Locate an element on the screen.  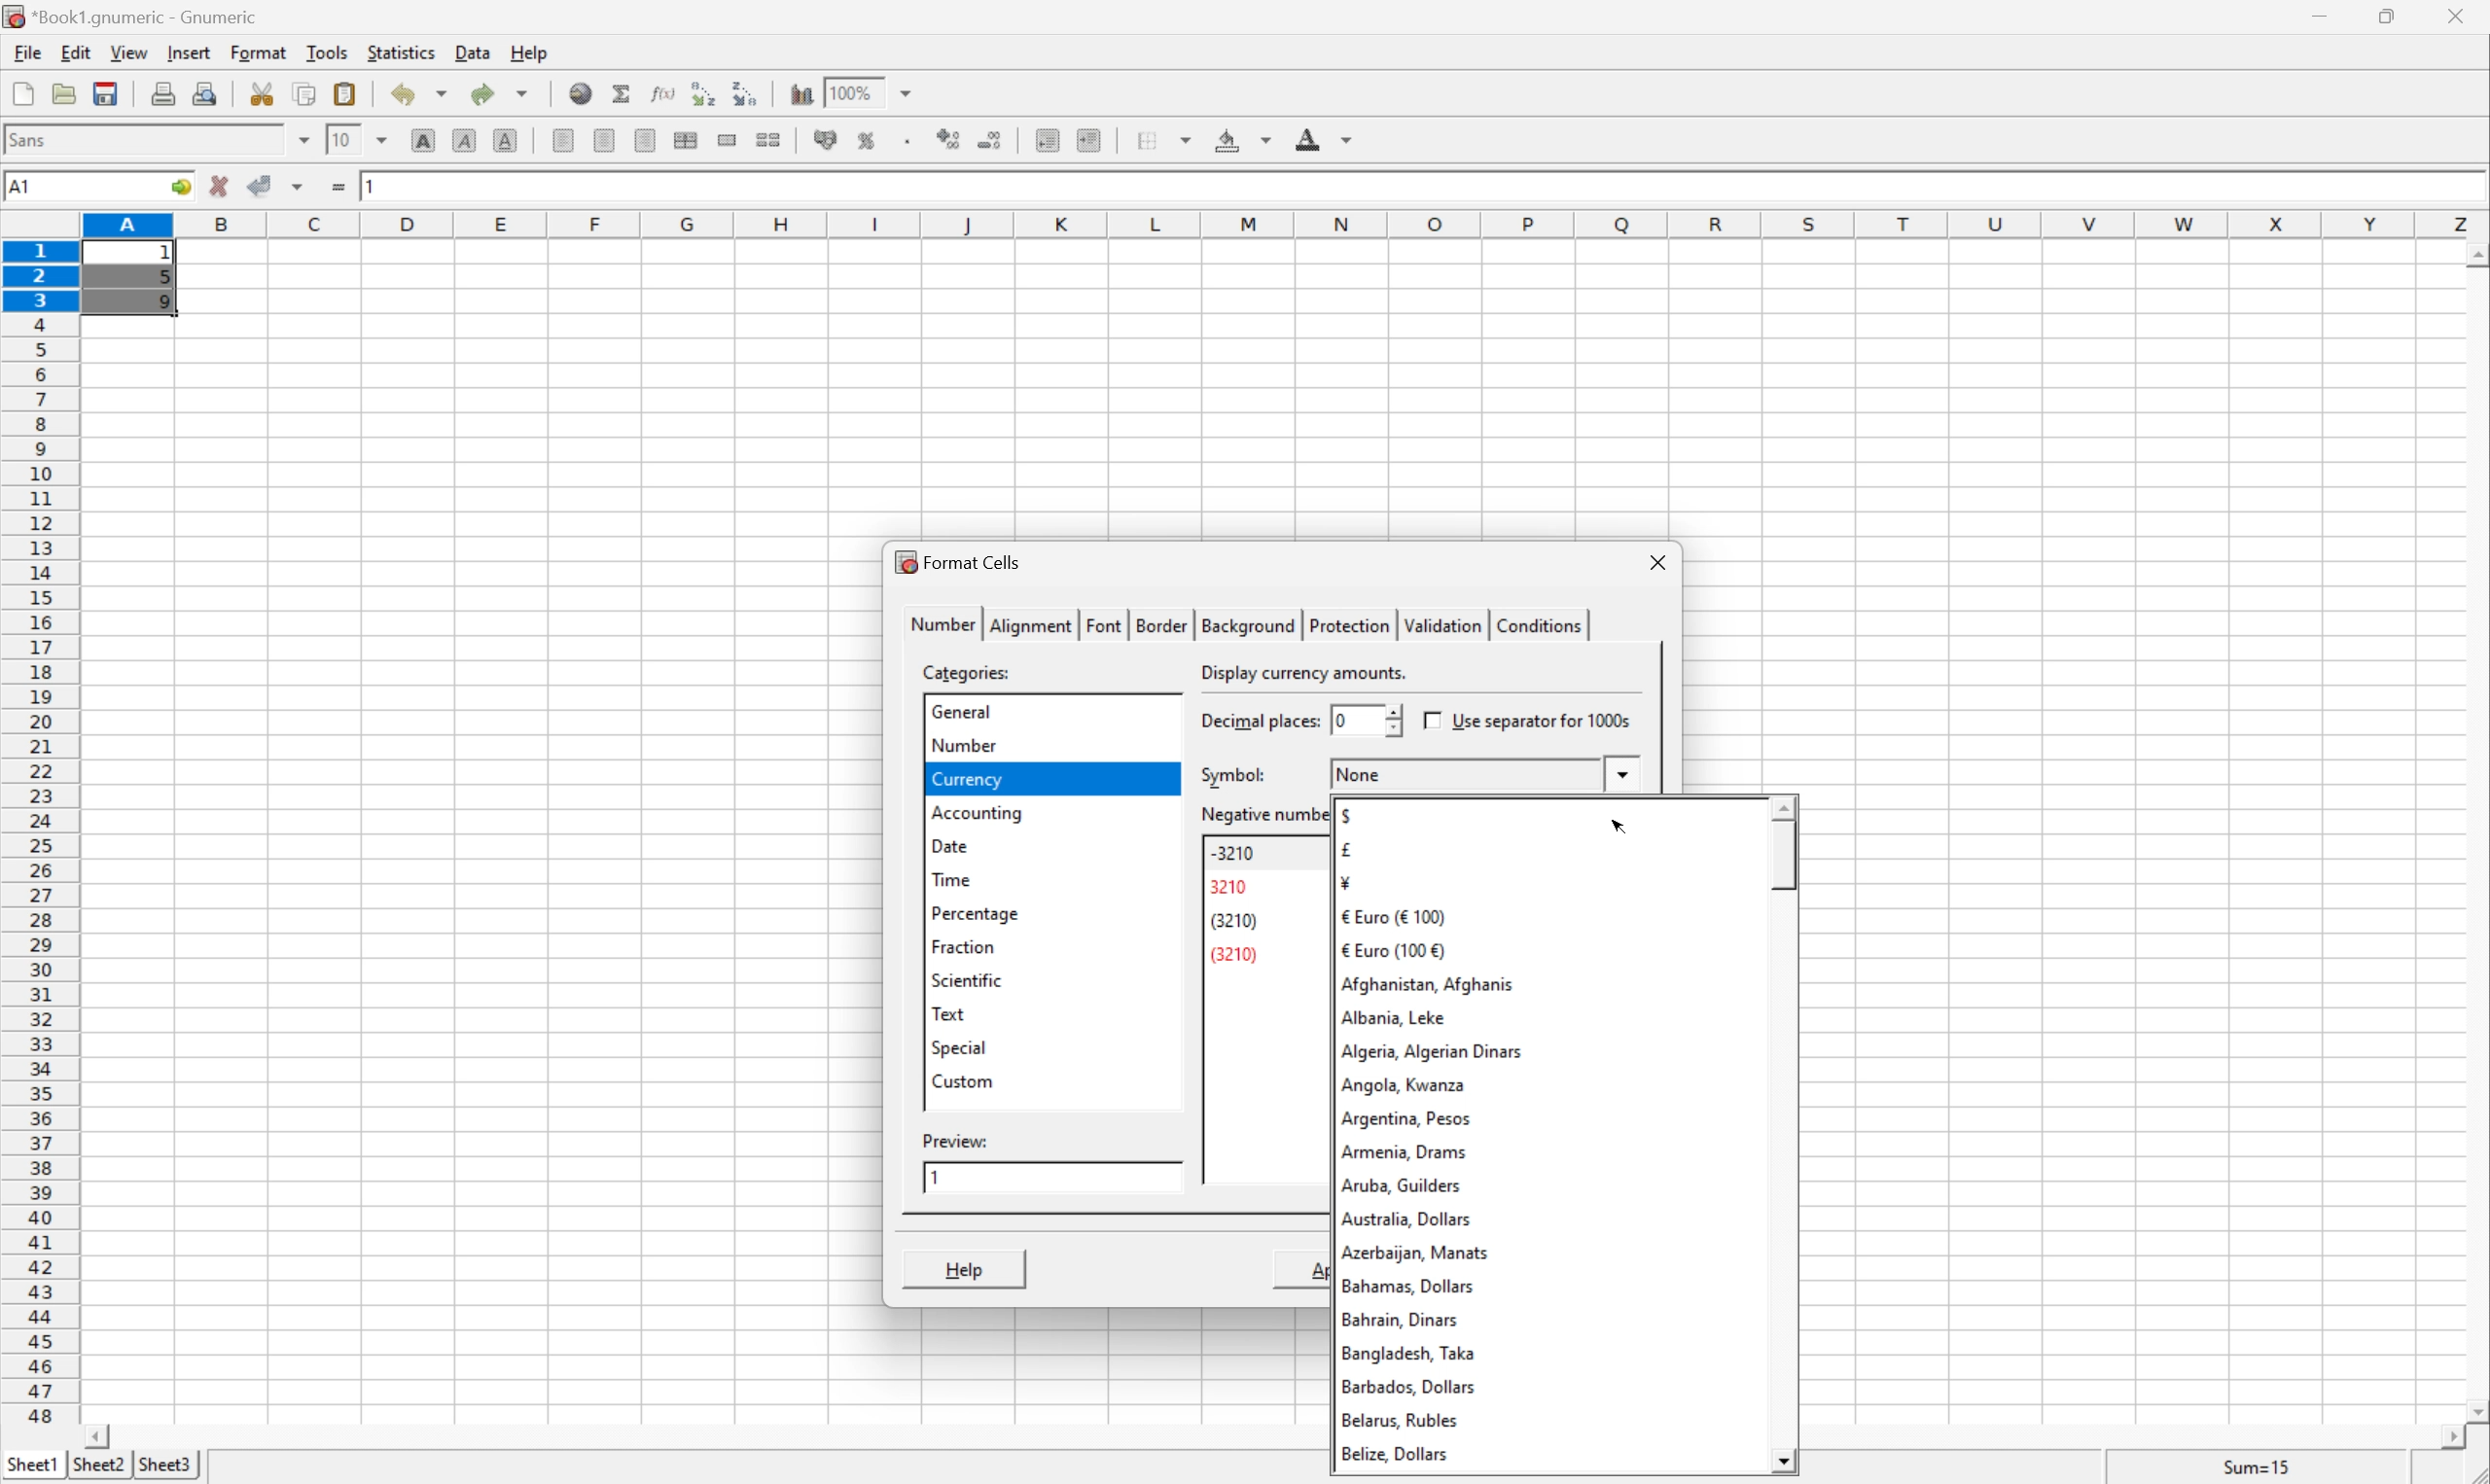
custom is located at coordinates (962, 1079).